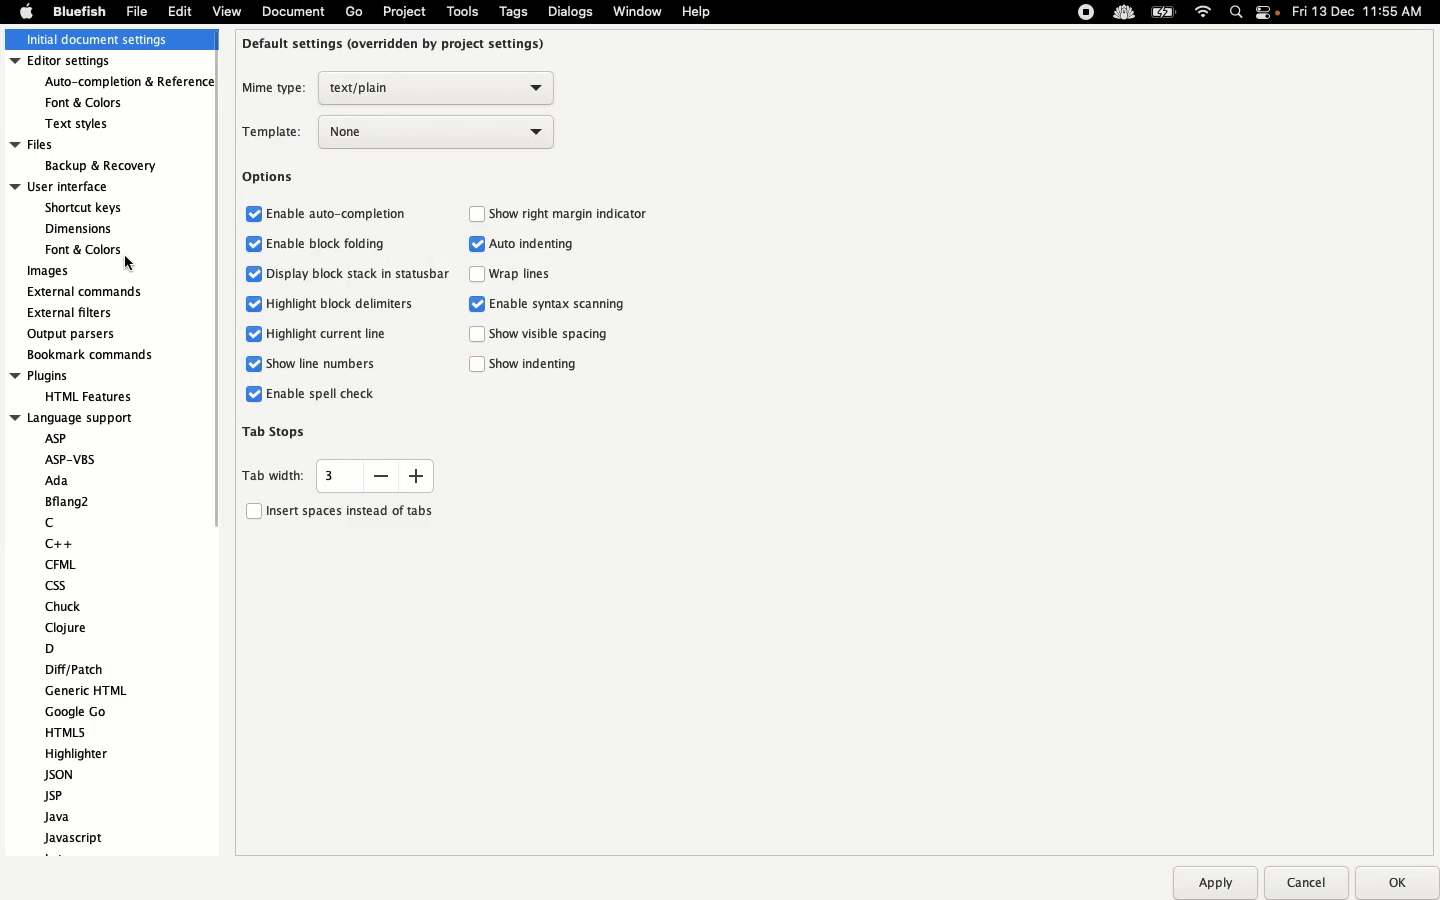 The image size is (1440, 900). I want to click on language support, so click(74, 417).